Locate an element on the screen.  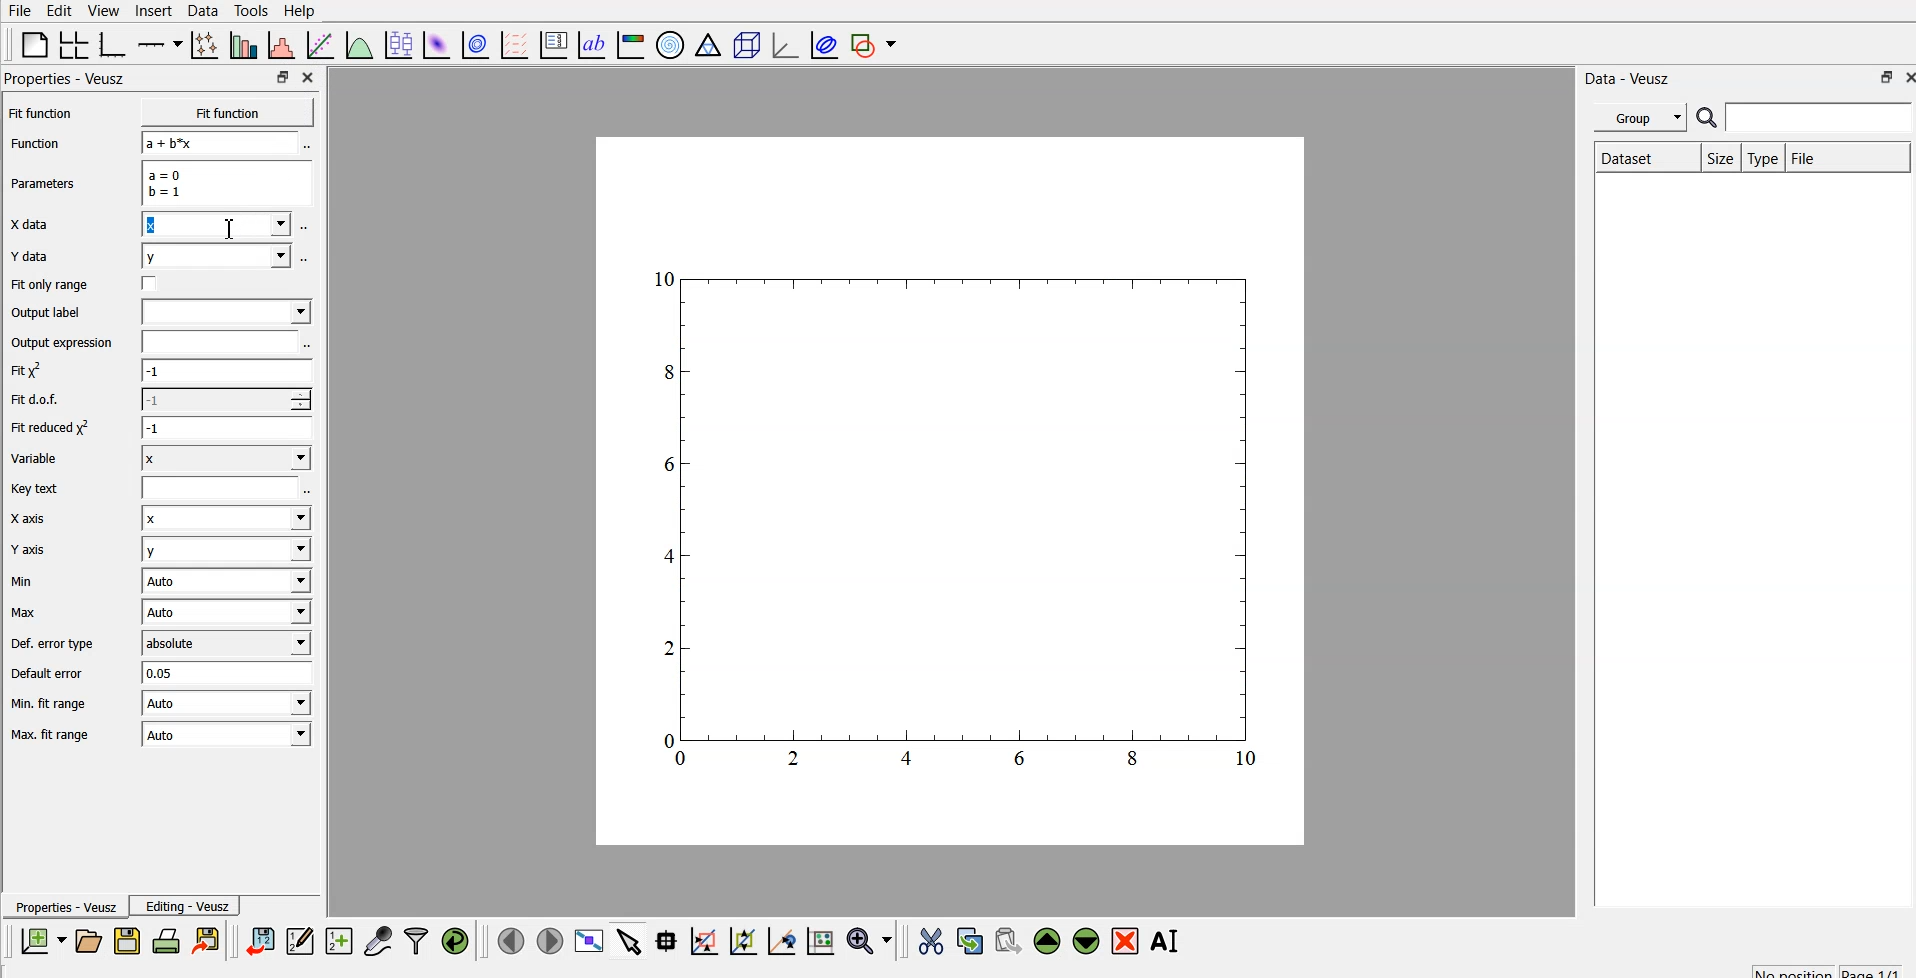
| Fit reduced x^2 is located at coordinates (49, 427).